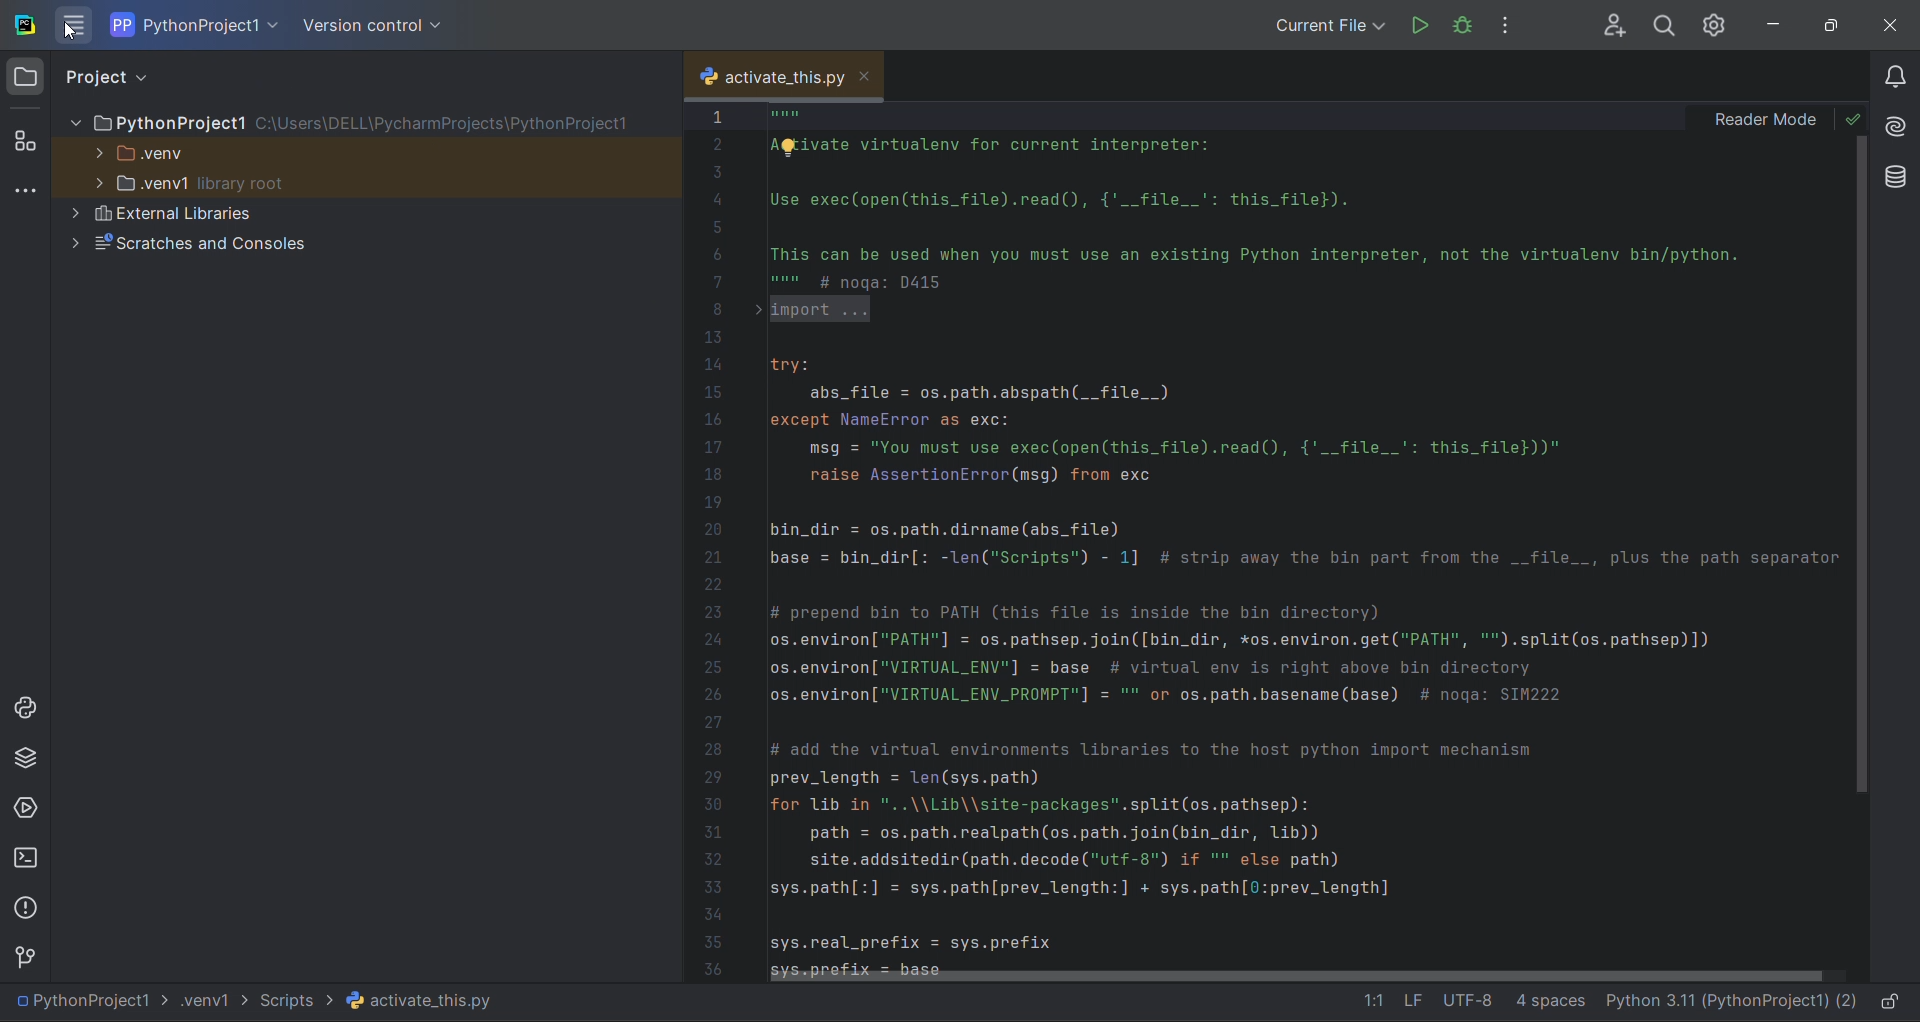 This screenshot has width=1920, height=1022. What do you see at coordinates (24, 26) in the screenshot?
I see `logo` at bounding box center [24, 26].